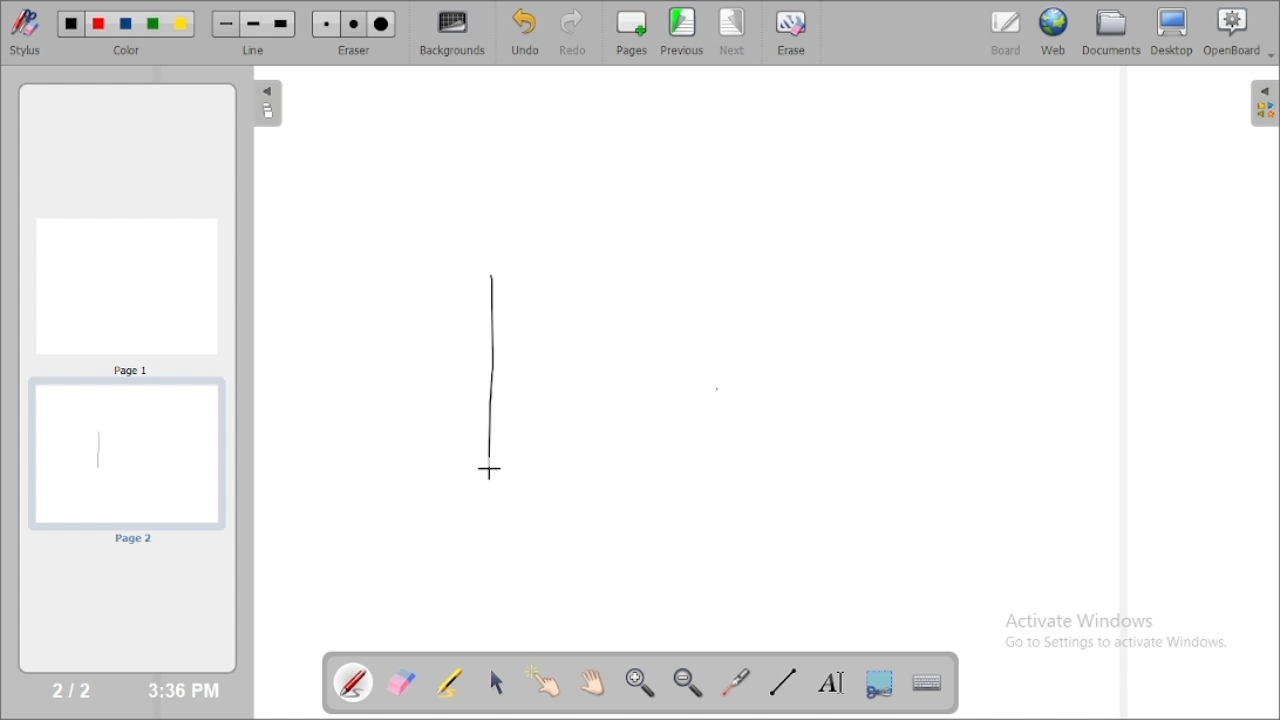 This screenshot has width=1280, height=720. What do you see at coordinates (591, 681) in the screenshot?
I see `scroll page` at bounding box center [591, 681].